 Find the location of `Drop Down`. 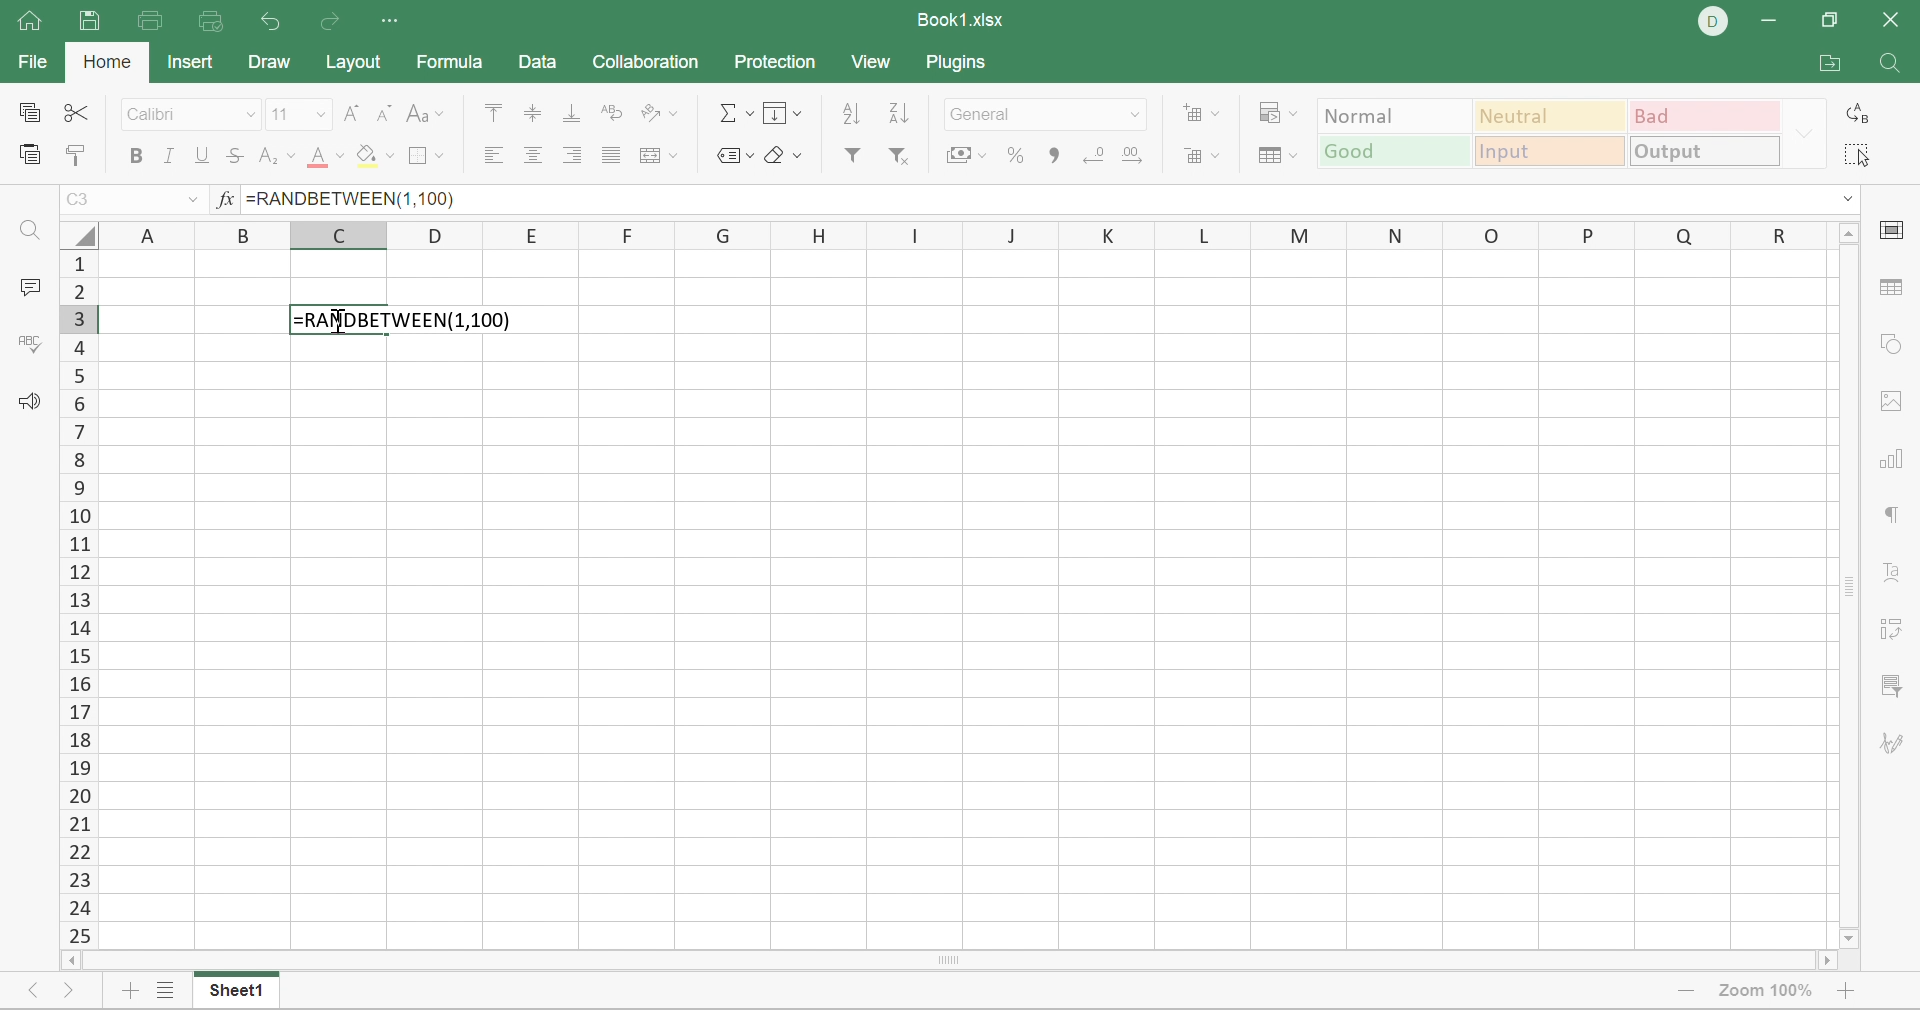

Drop Down is located at coordinates (1843, 197).